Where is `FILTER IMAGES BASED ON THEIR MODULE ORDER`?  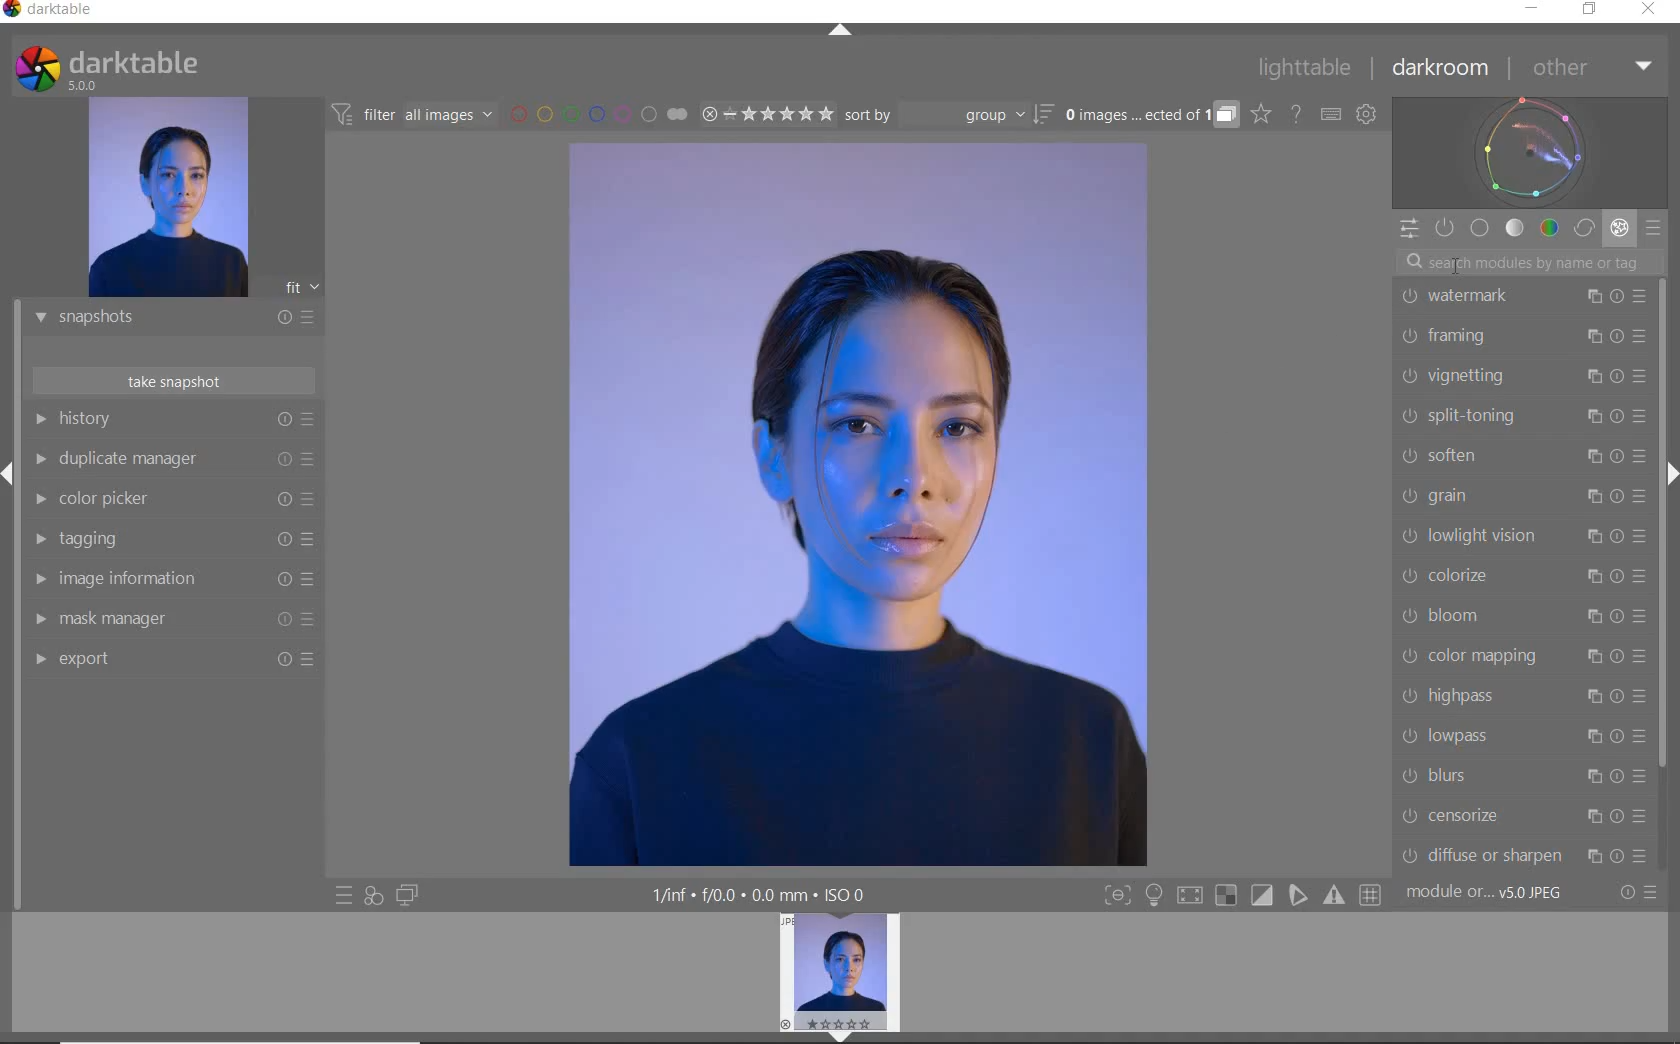
FILTER IMAGES BASED ON THEIR MODULE ORDER is located at coordinates (413, 118).